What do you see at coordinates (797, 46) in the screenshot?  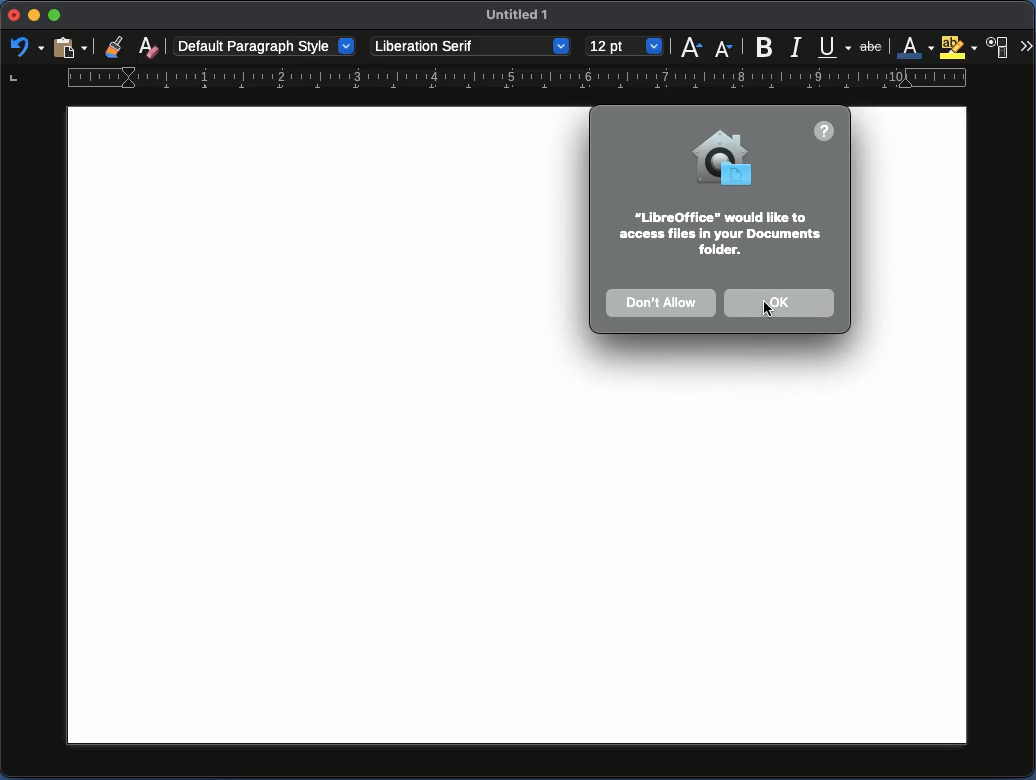 I see `Italics` at bounding box center [797, 46].